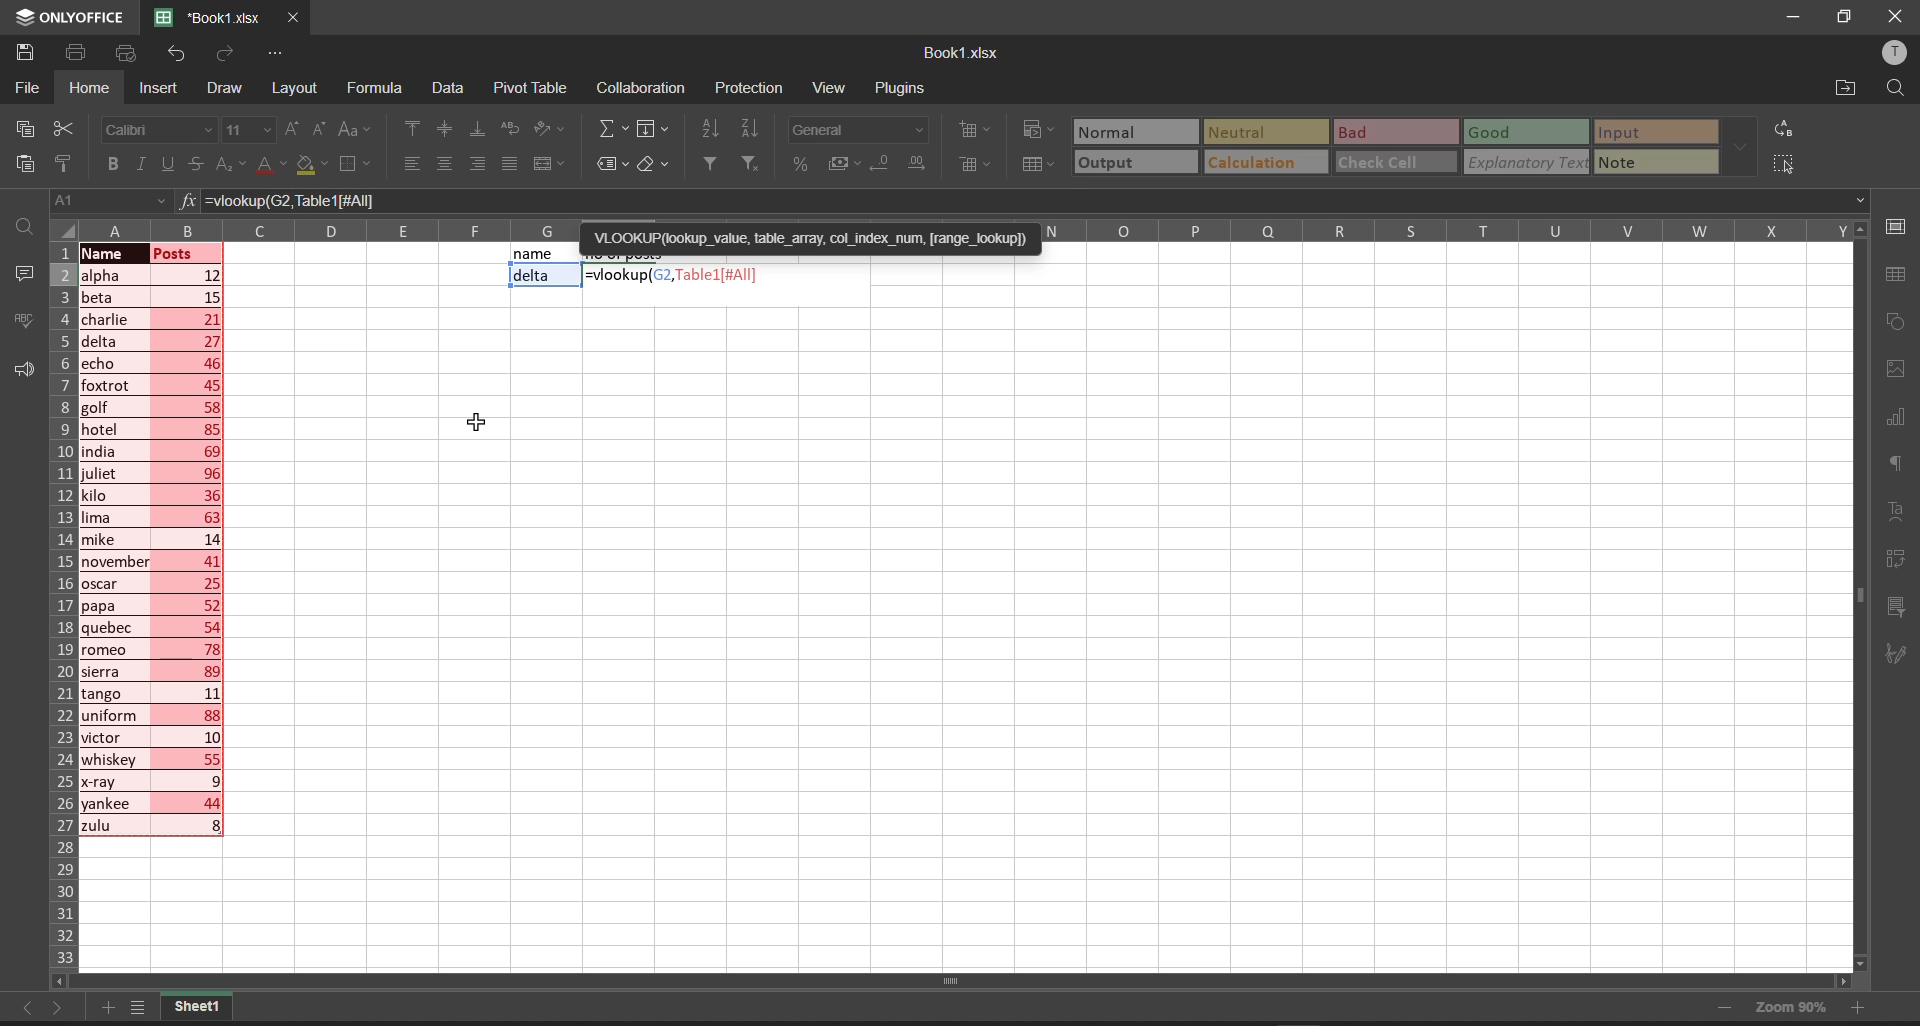 Image resolution: width=1920 pixels, height=1026 pixels. I want to click on filter, so click(709, 162).